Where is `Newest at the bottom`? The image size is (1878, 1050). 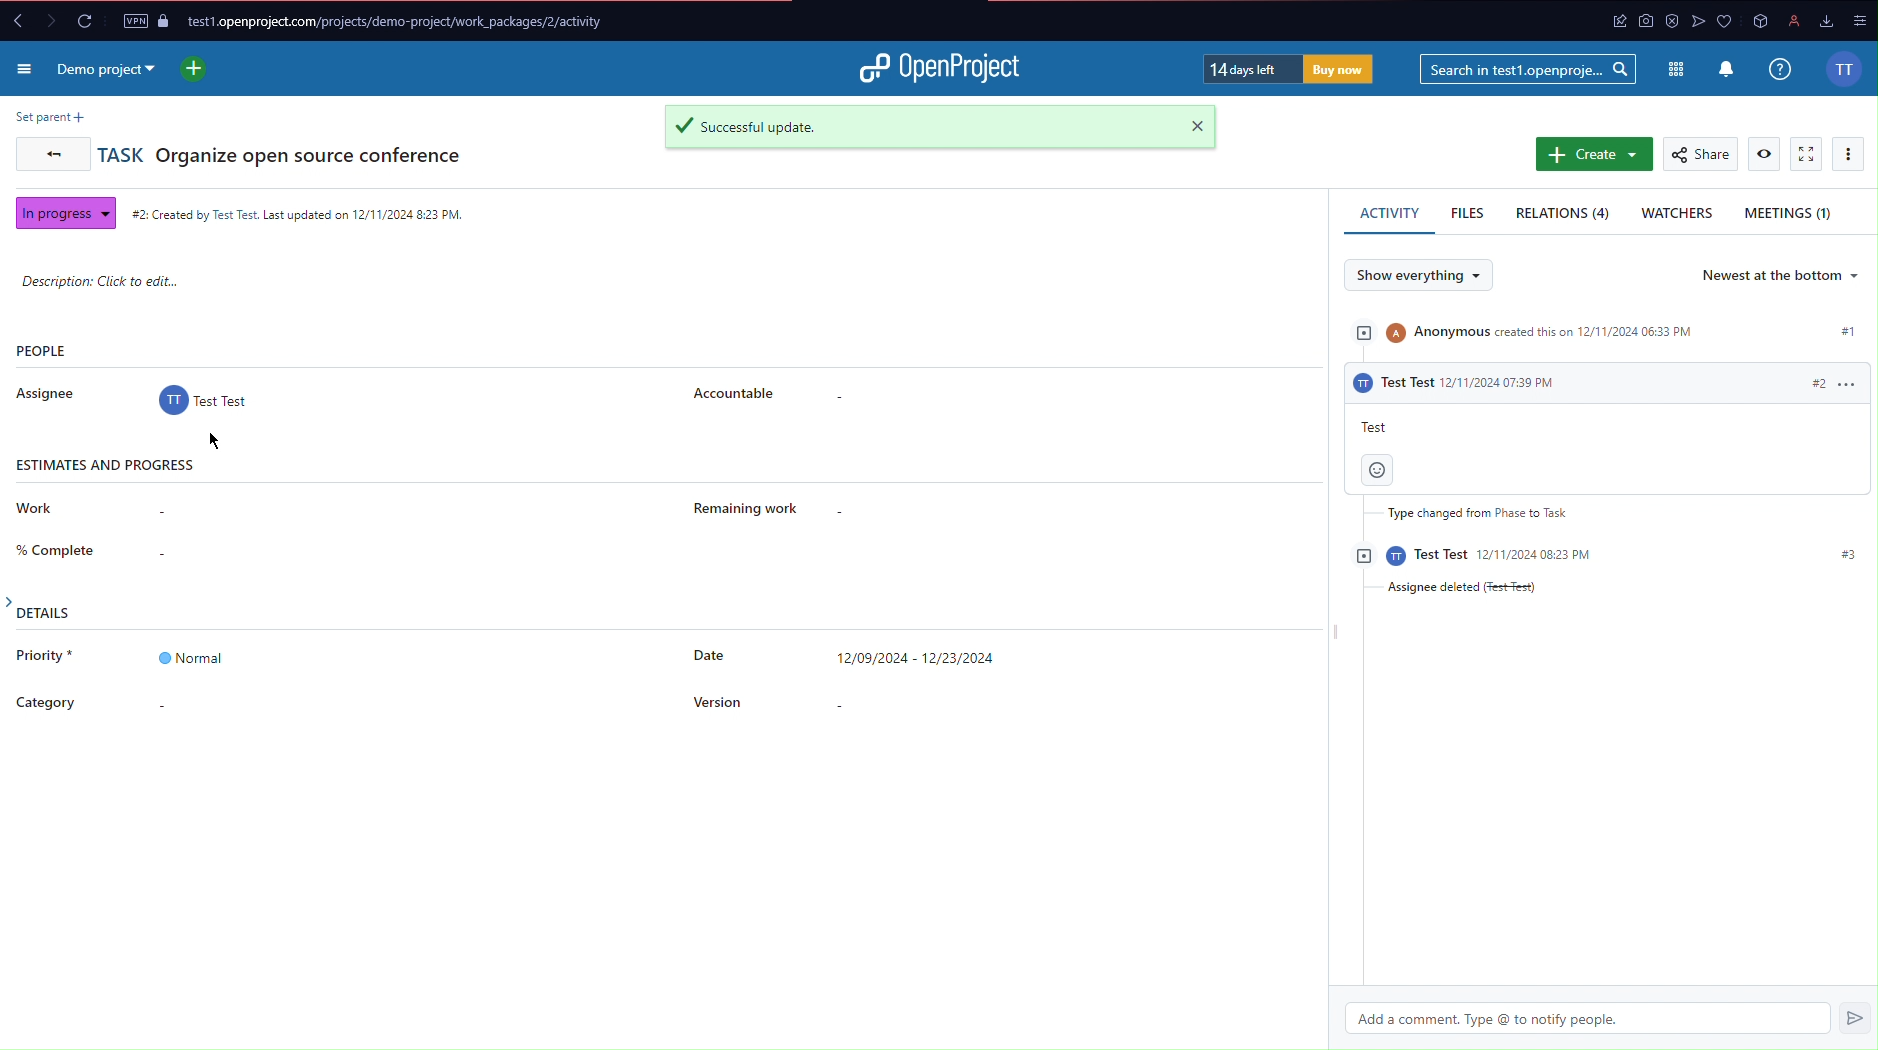
Newest at the bottom is located at coordinates (1781, 277).